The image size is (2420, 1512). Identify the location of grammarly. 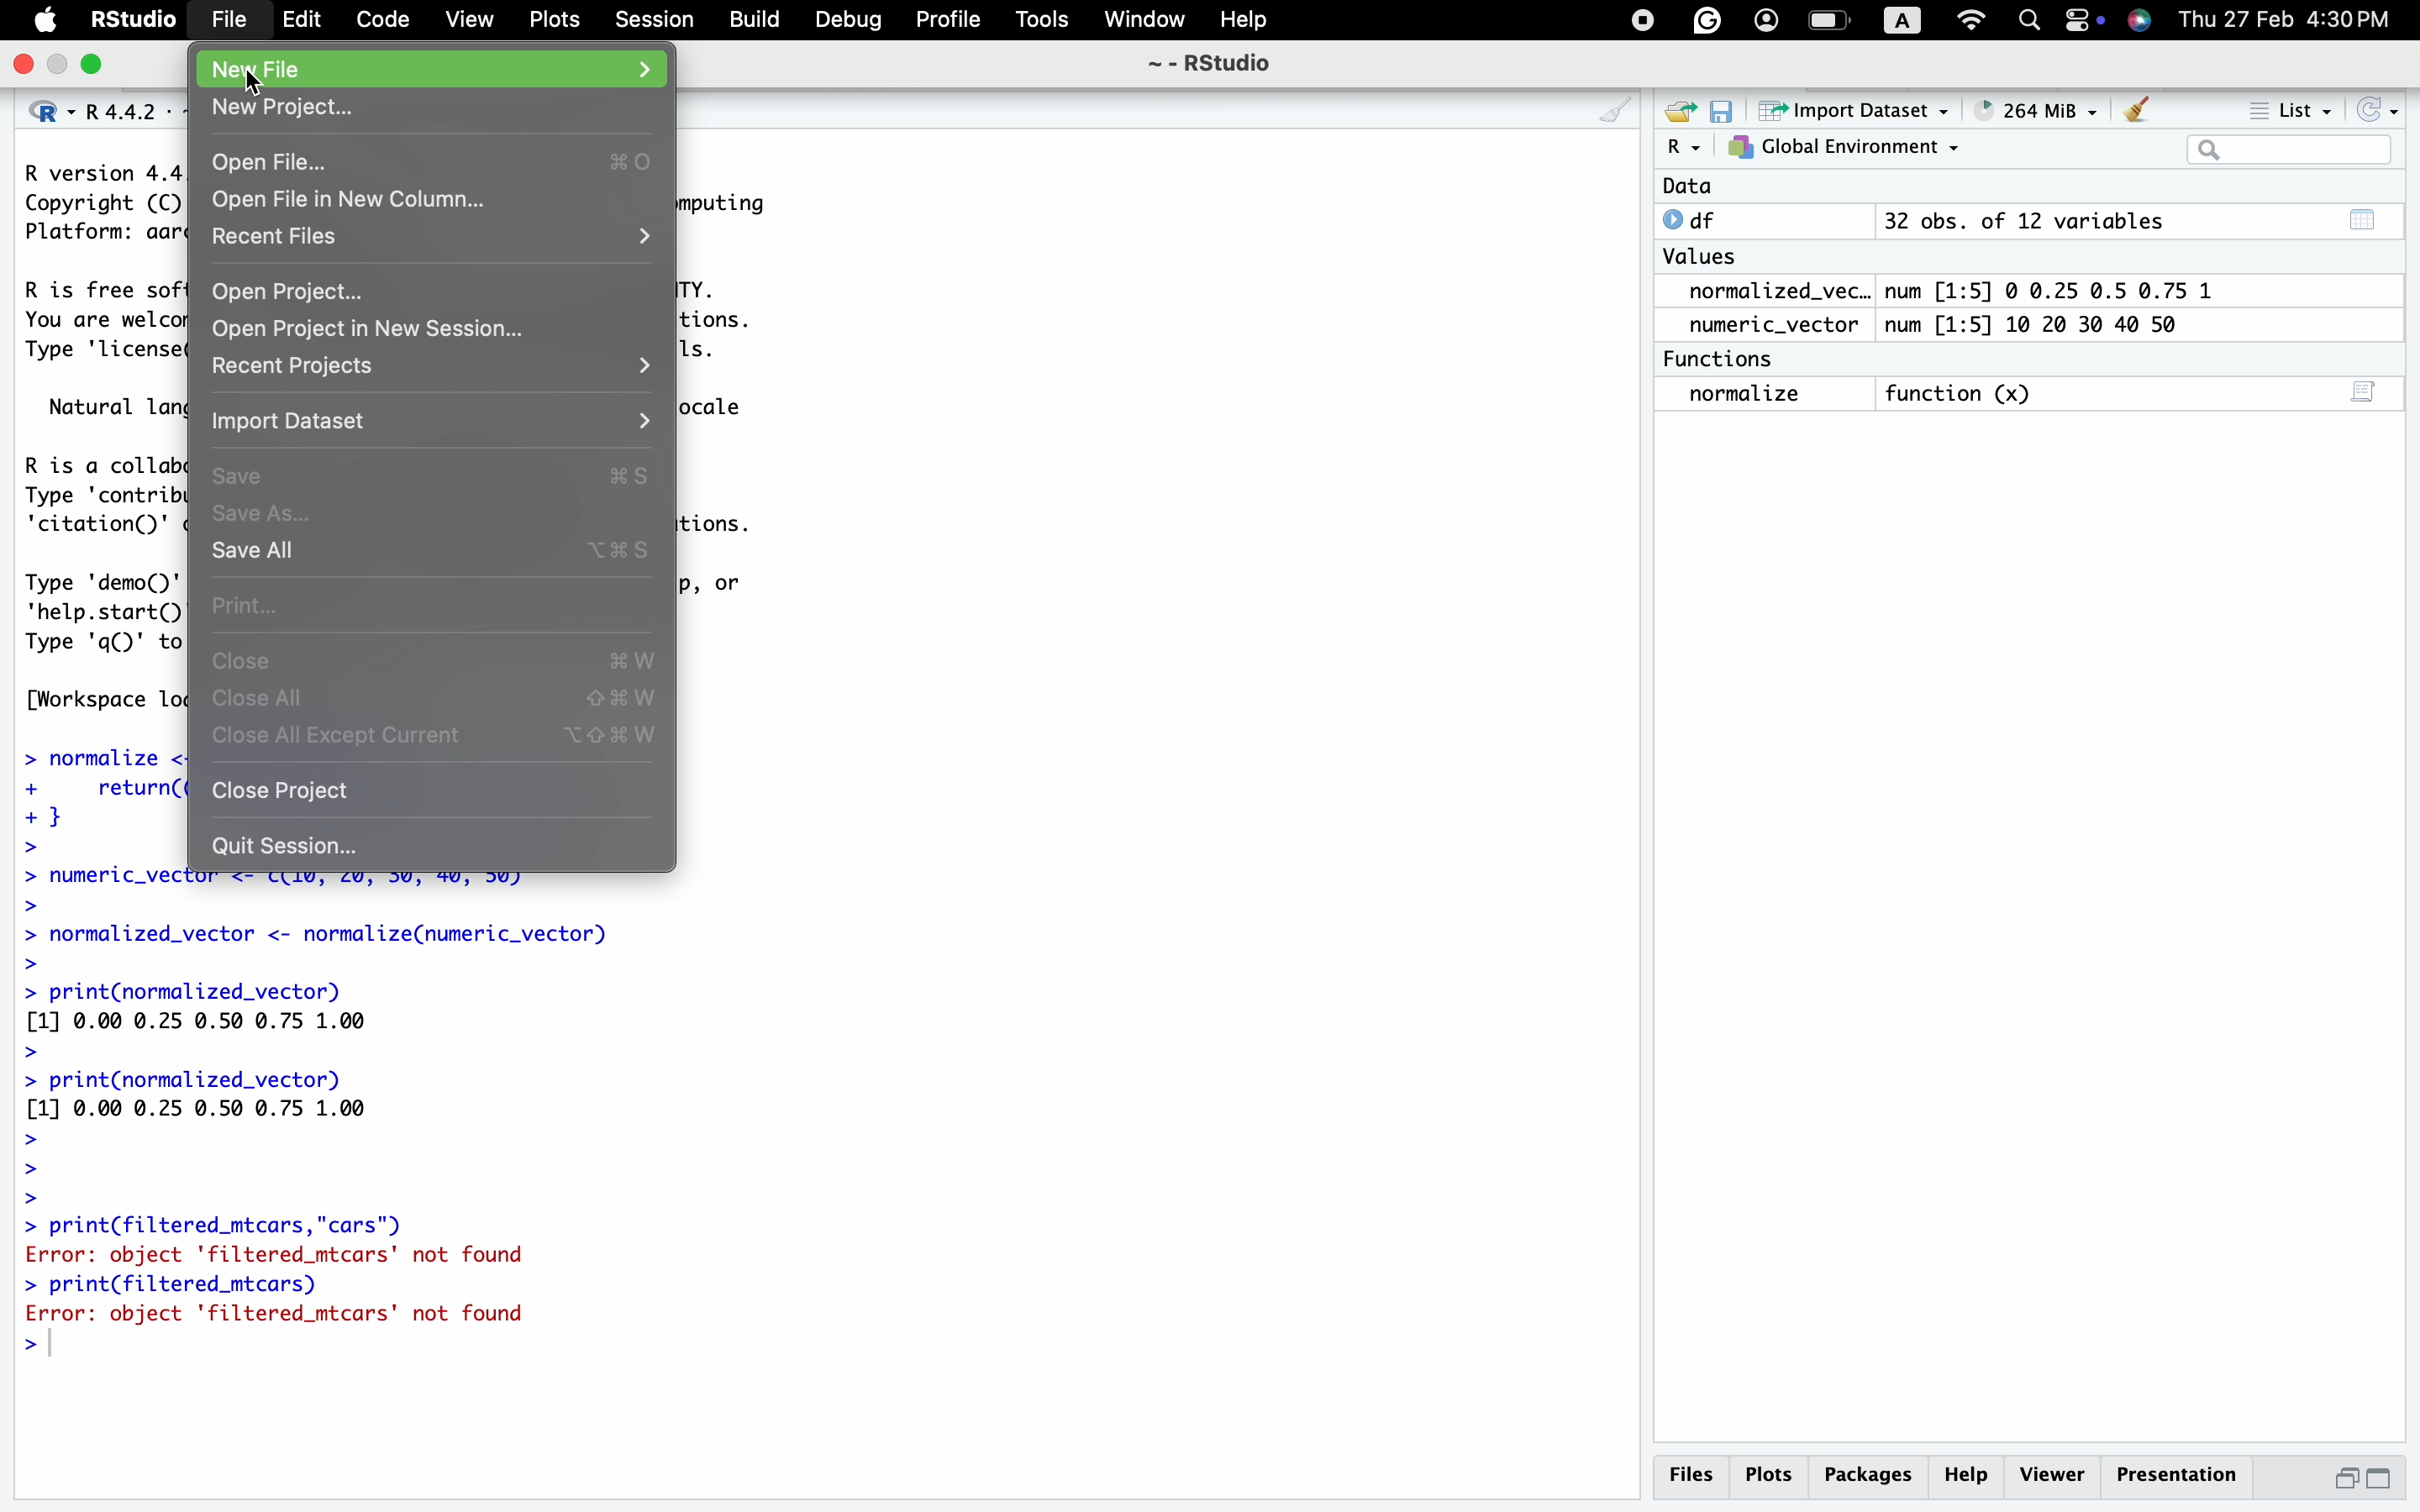
(1706, 19).